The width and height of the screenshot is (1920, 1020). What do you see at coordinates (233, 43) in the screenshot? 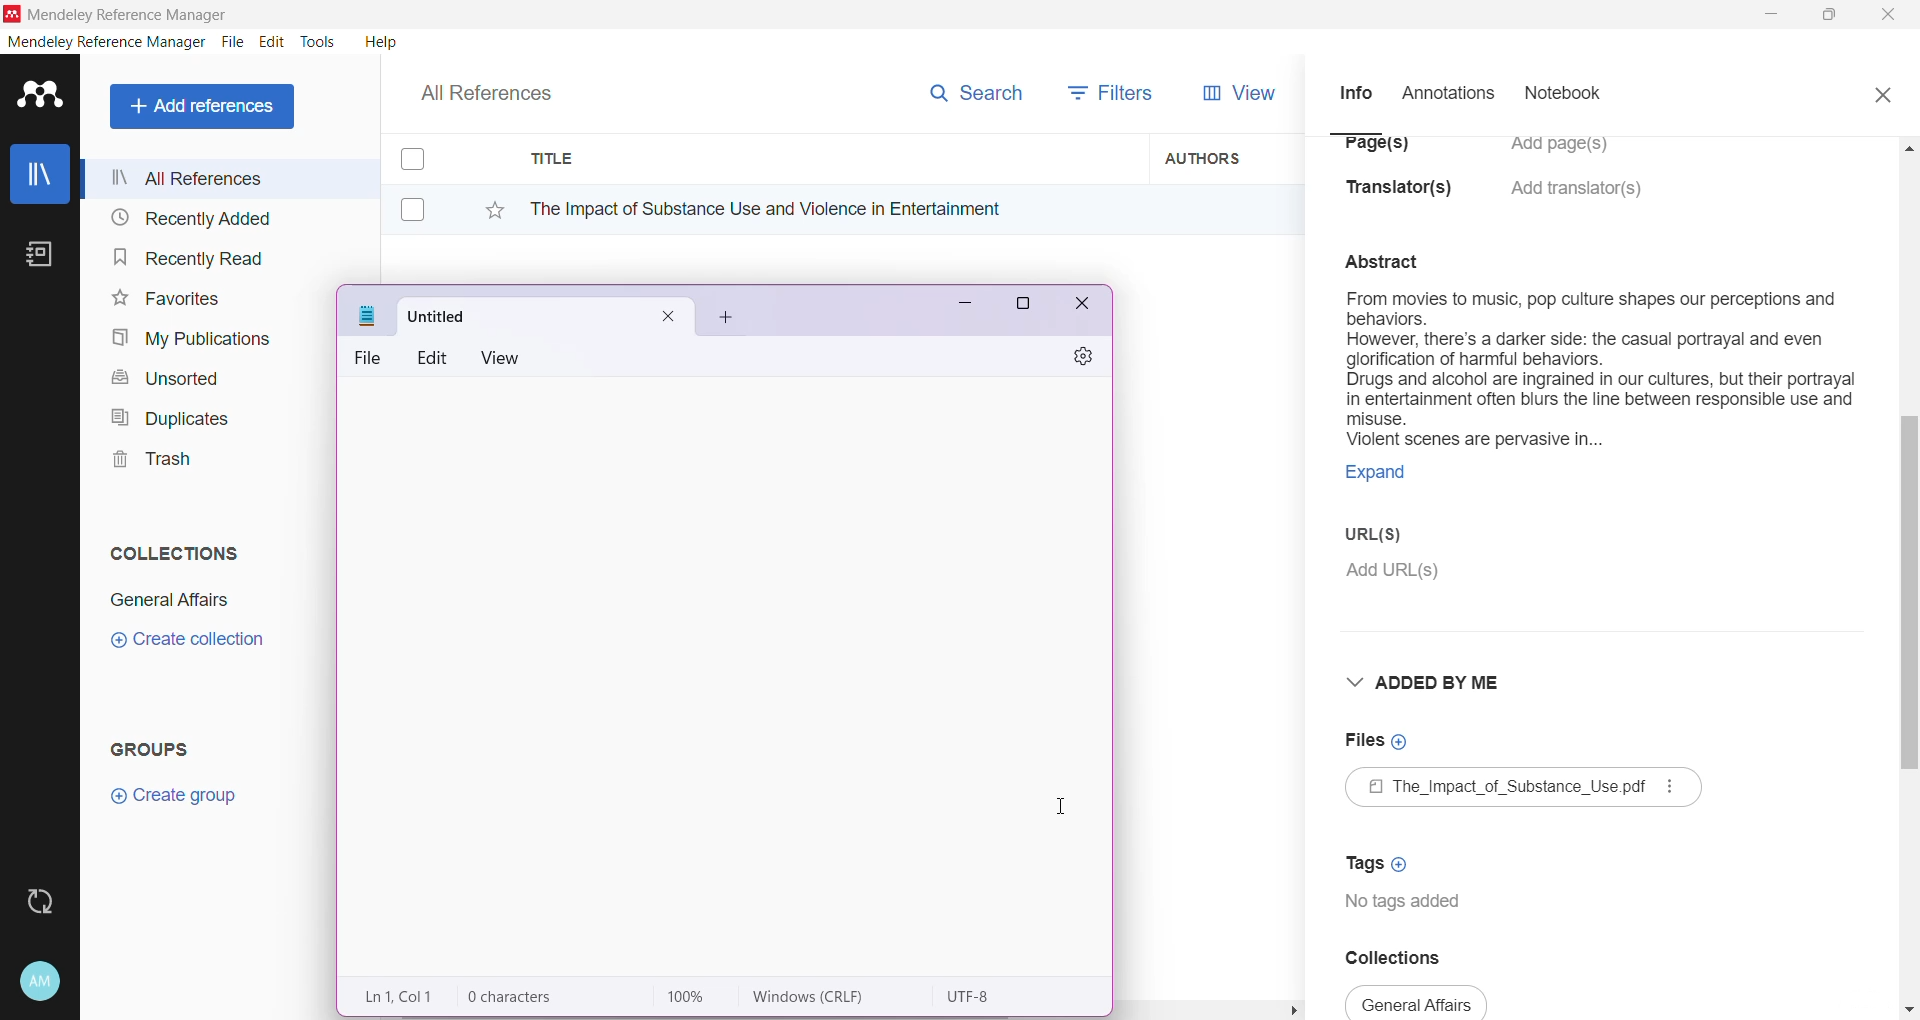
I see `File` at bounding box center [233, 43].